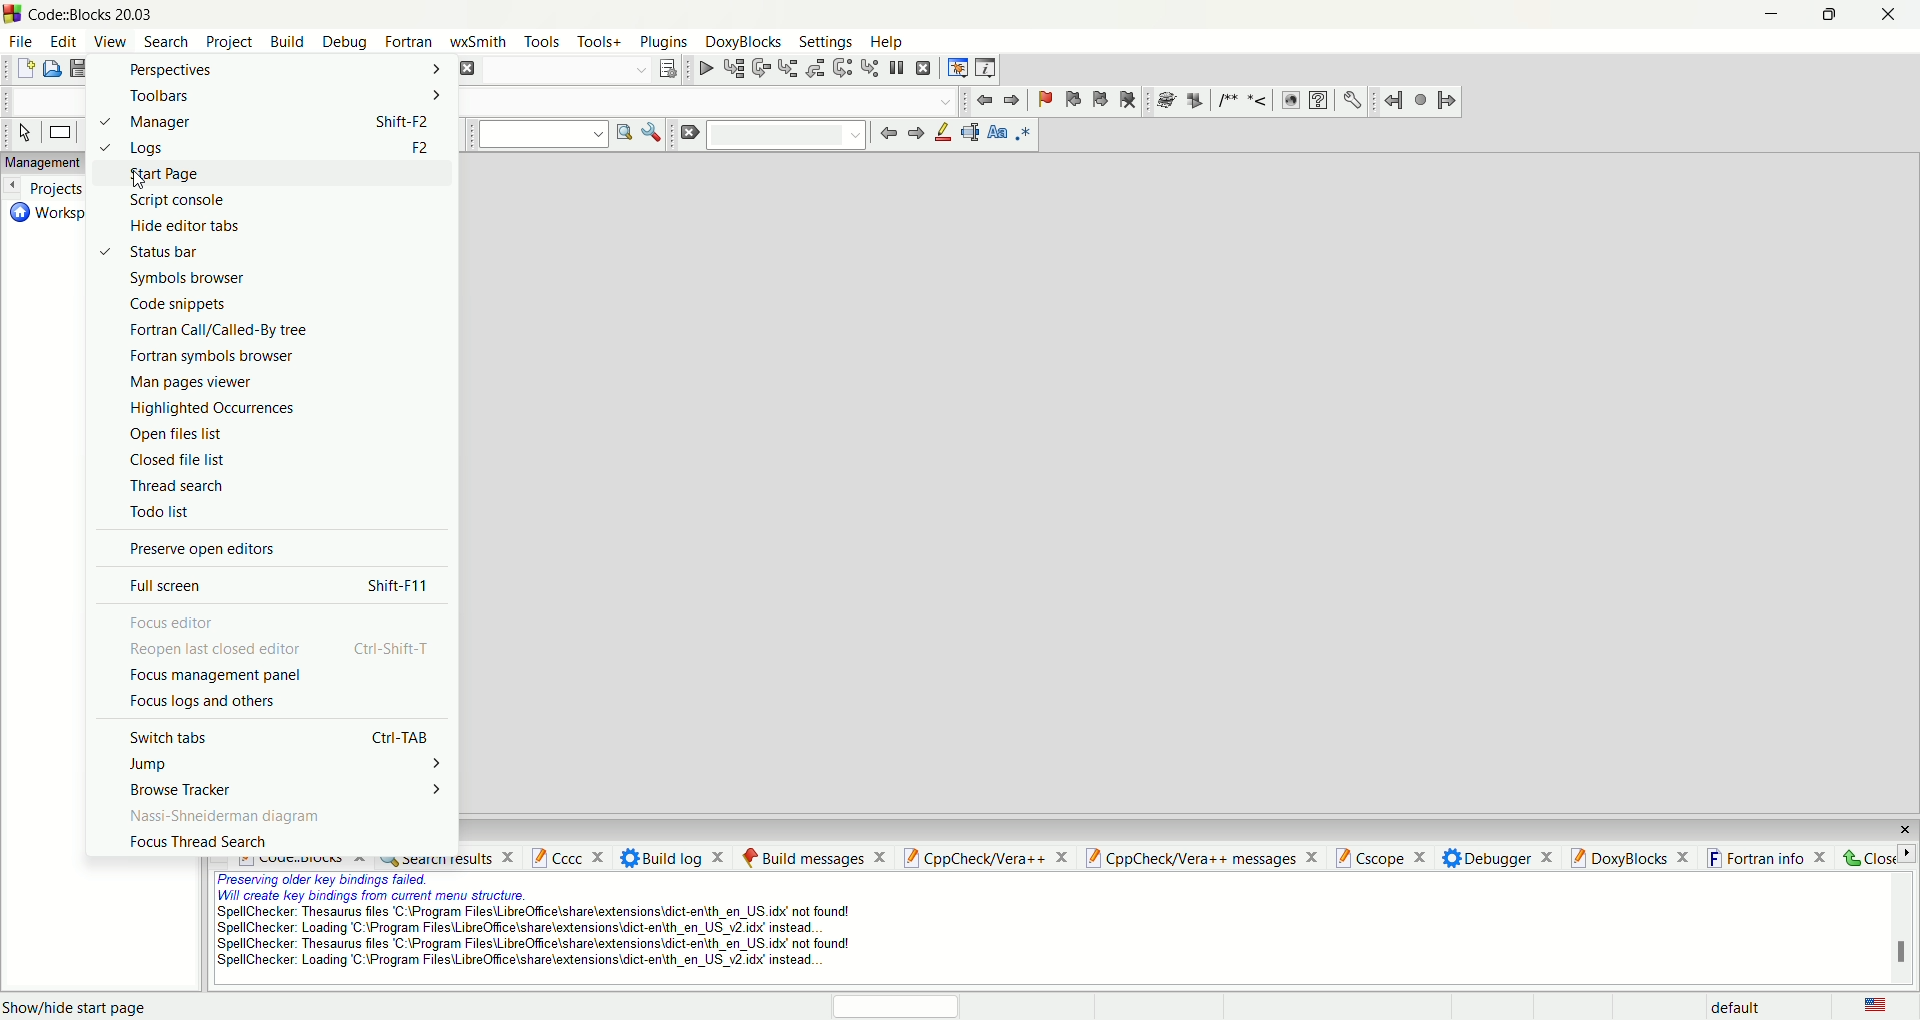 This screenshot has height=1020, width=1920. I want to click on help, so click(885, 40).